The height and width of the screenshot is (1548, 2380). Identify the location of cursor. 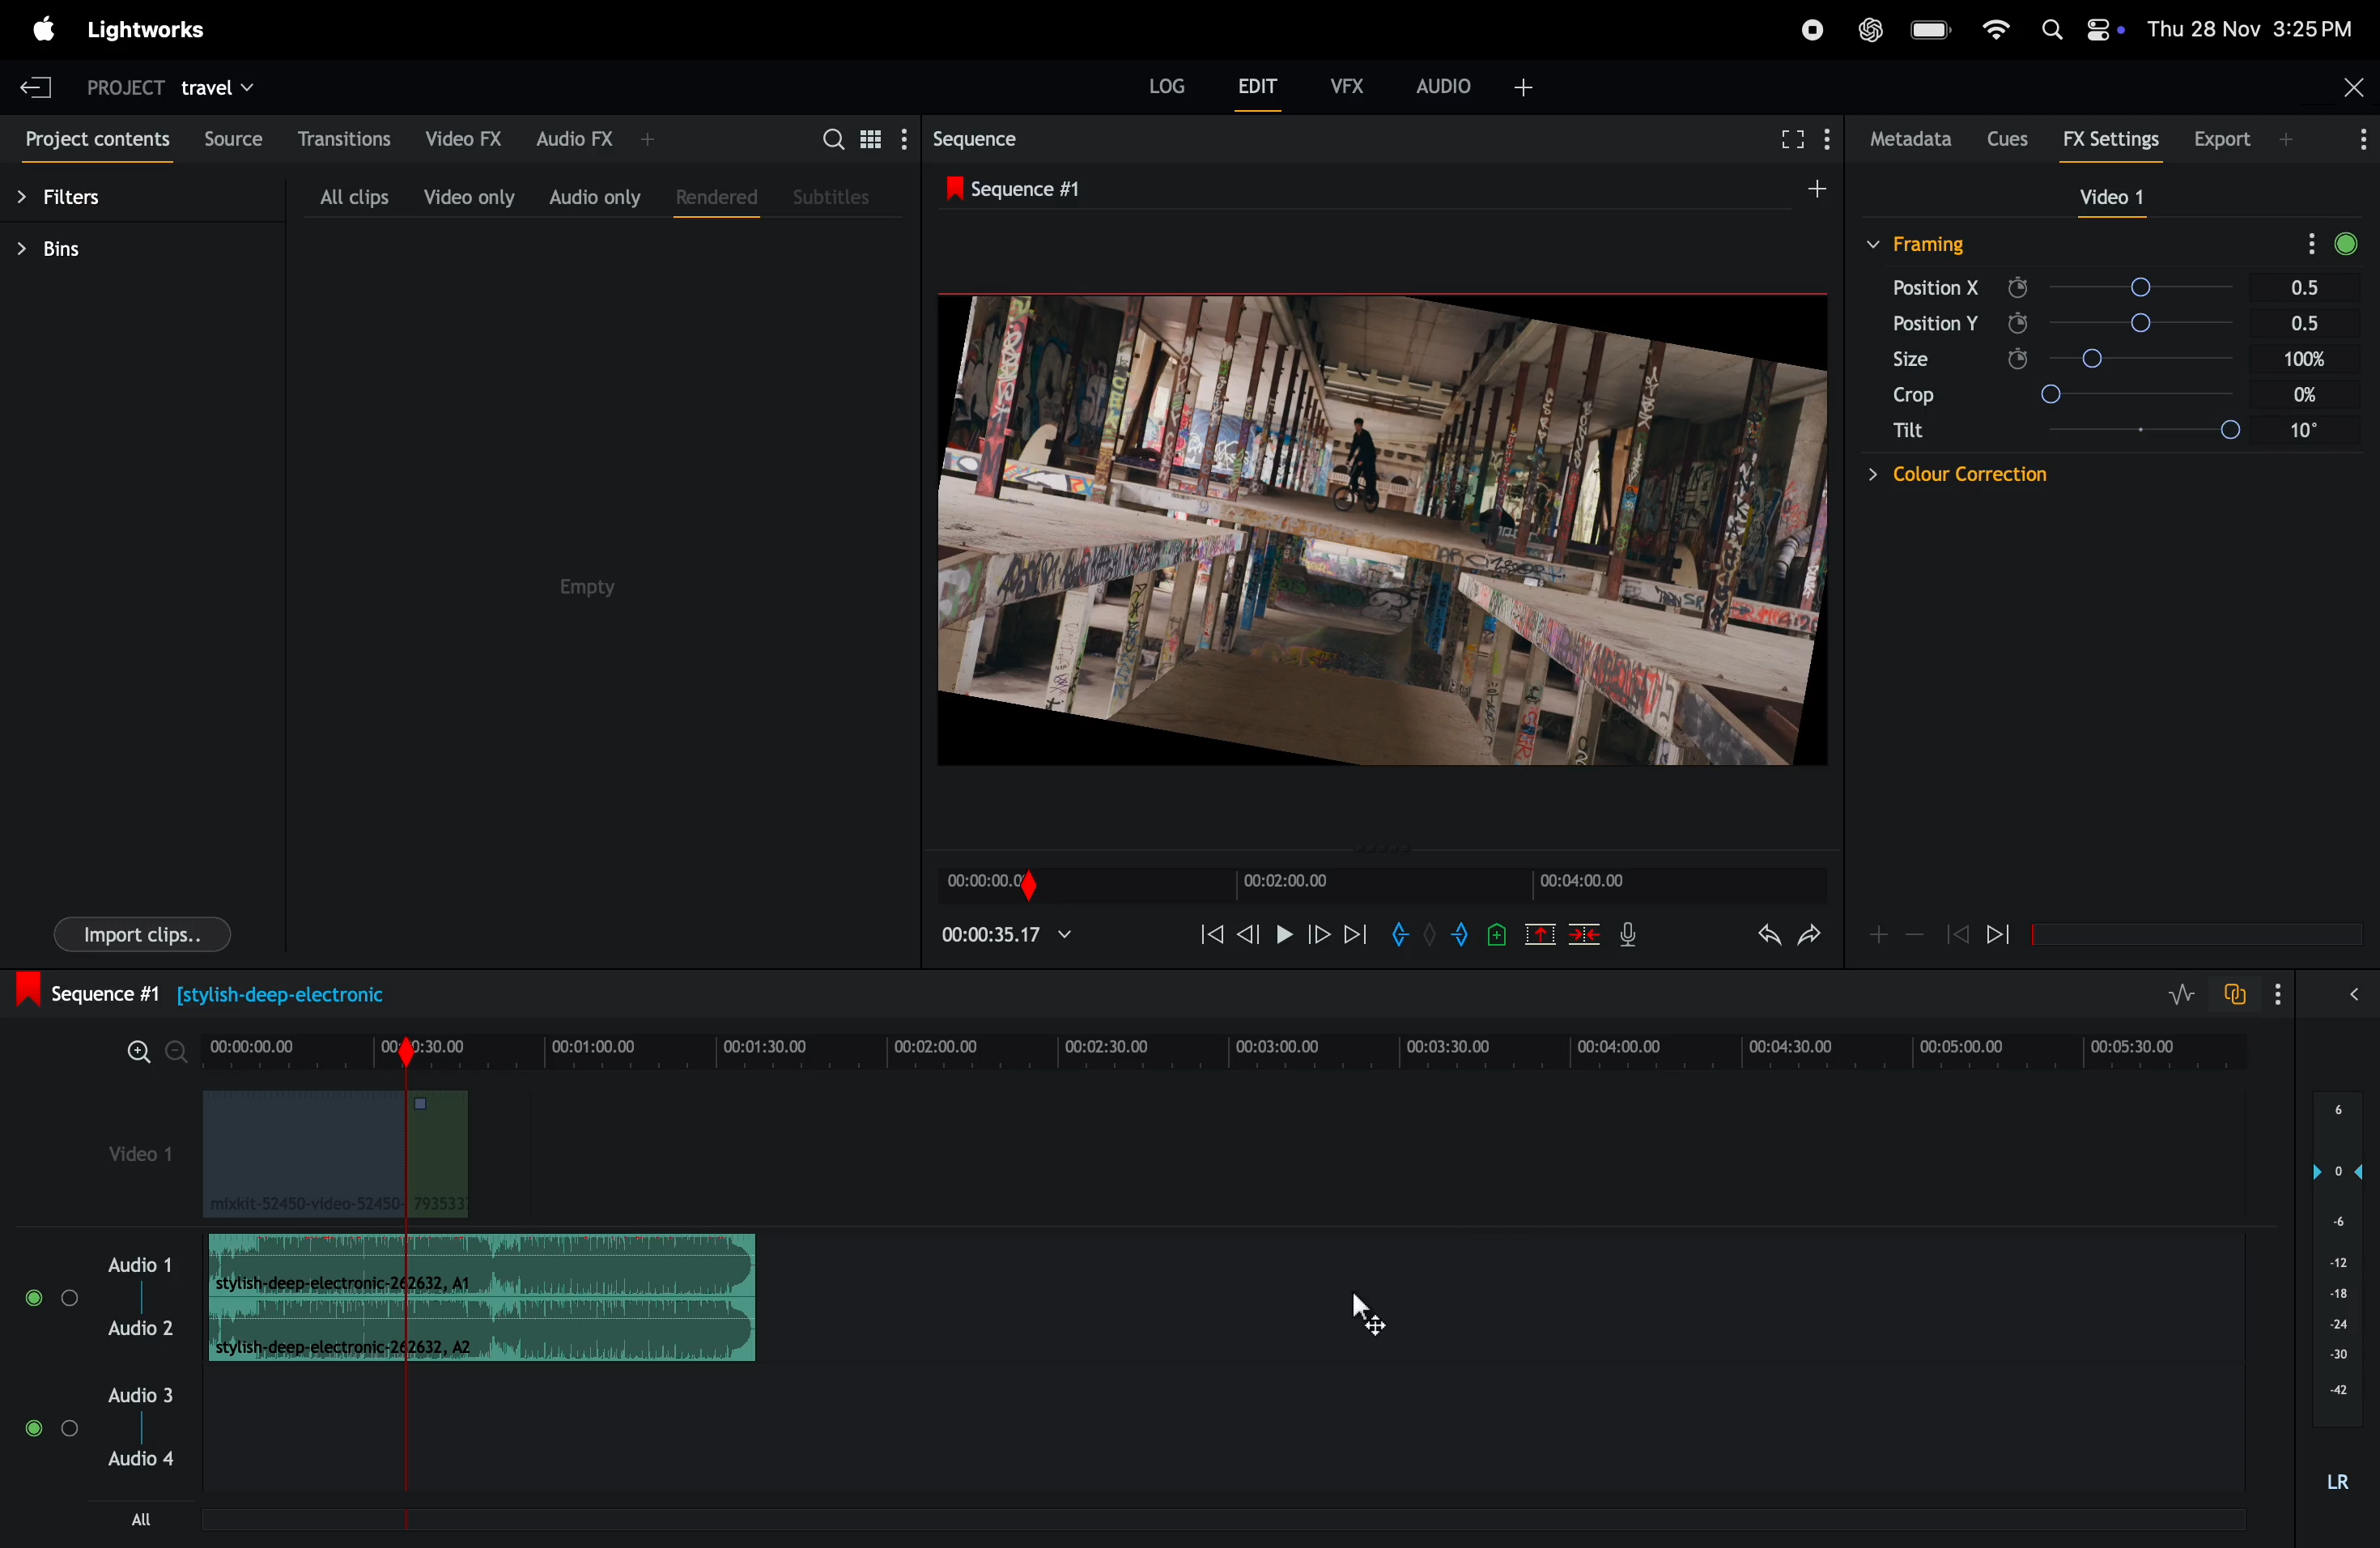
(1391, 1320).